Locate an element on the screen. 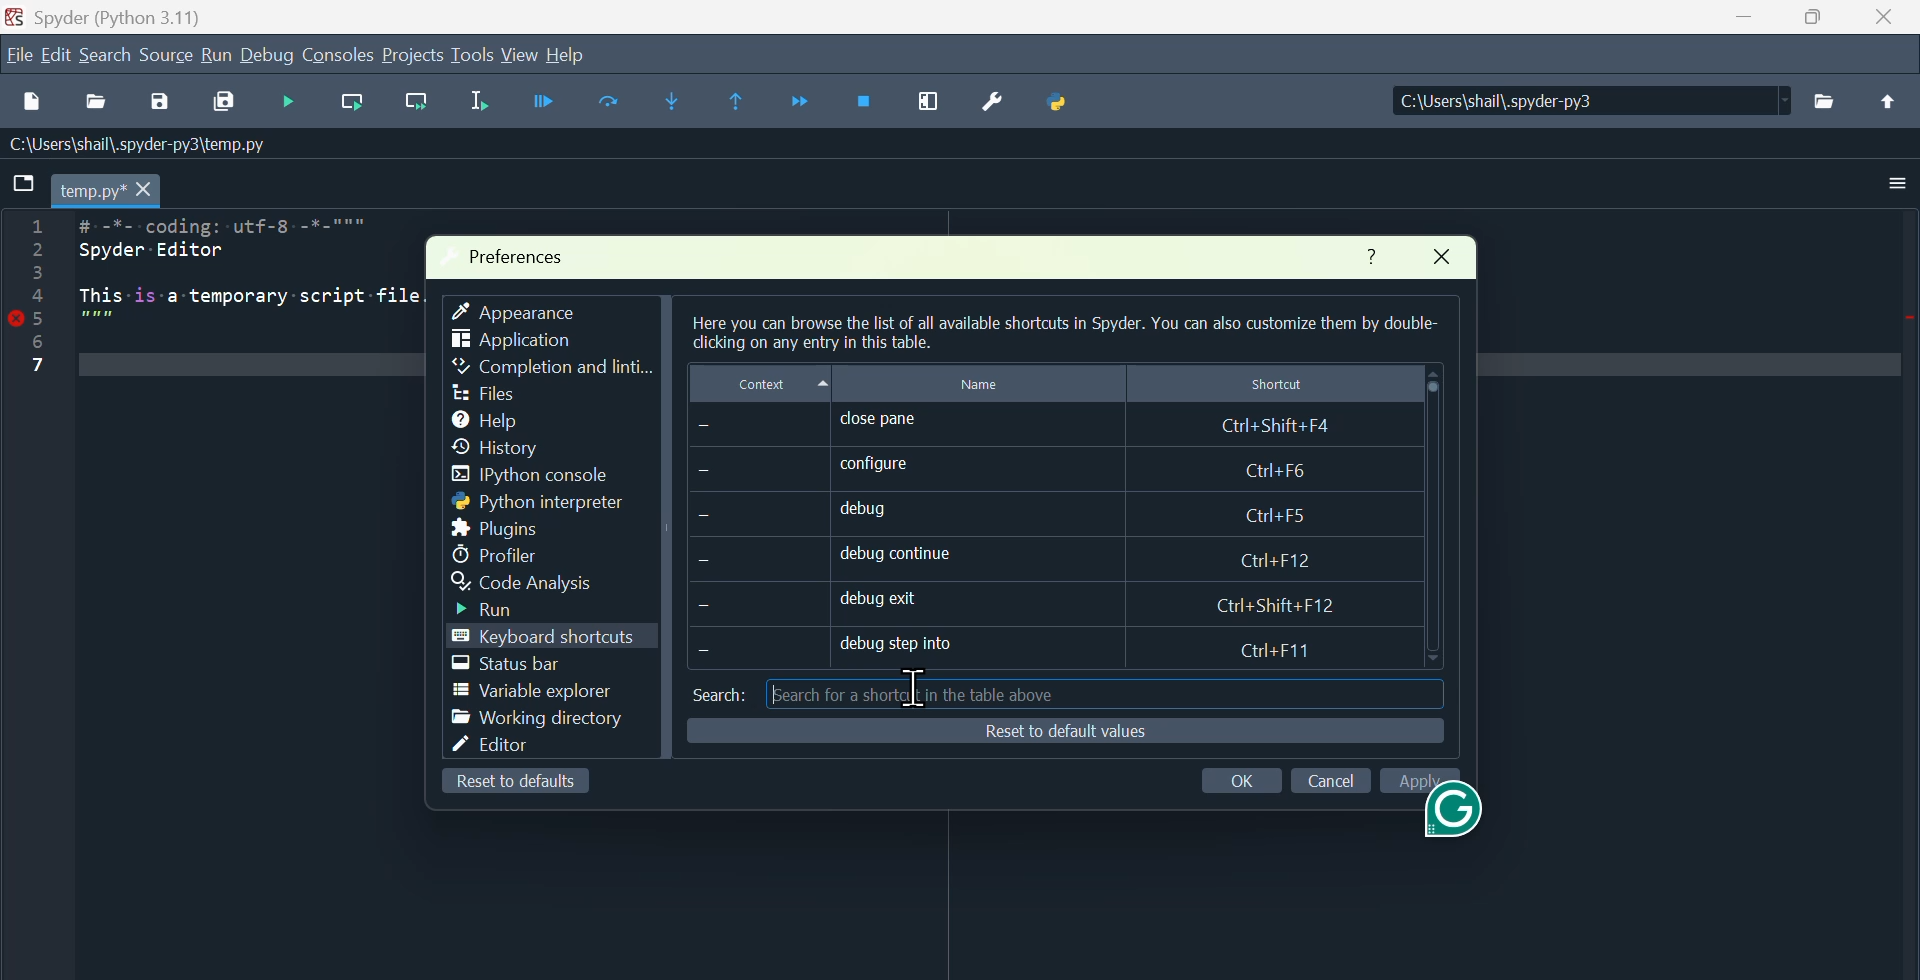 Image resolution: width=1920 pixels, height=980 pixels. Search is located at coordinates (109, 60).